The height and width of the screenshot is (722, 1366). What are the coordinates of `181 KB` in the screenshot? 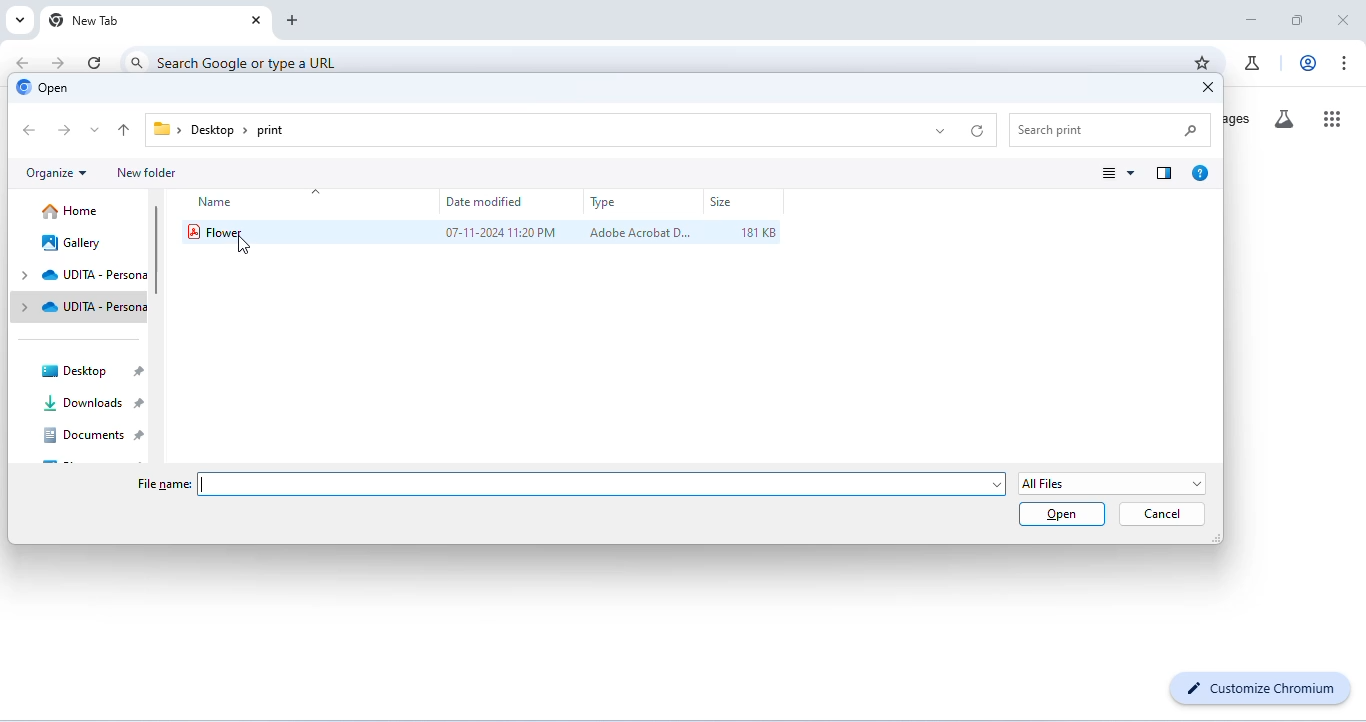 It's located at (759, 232).